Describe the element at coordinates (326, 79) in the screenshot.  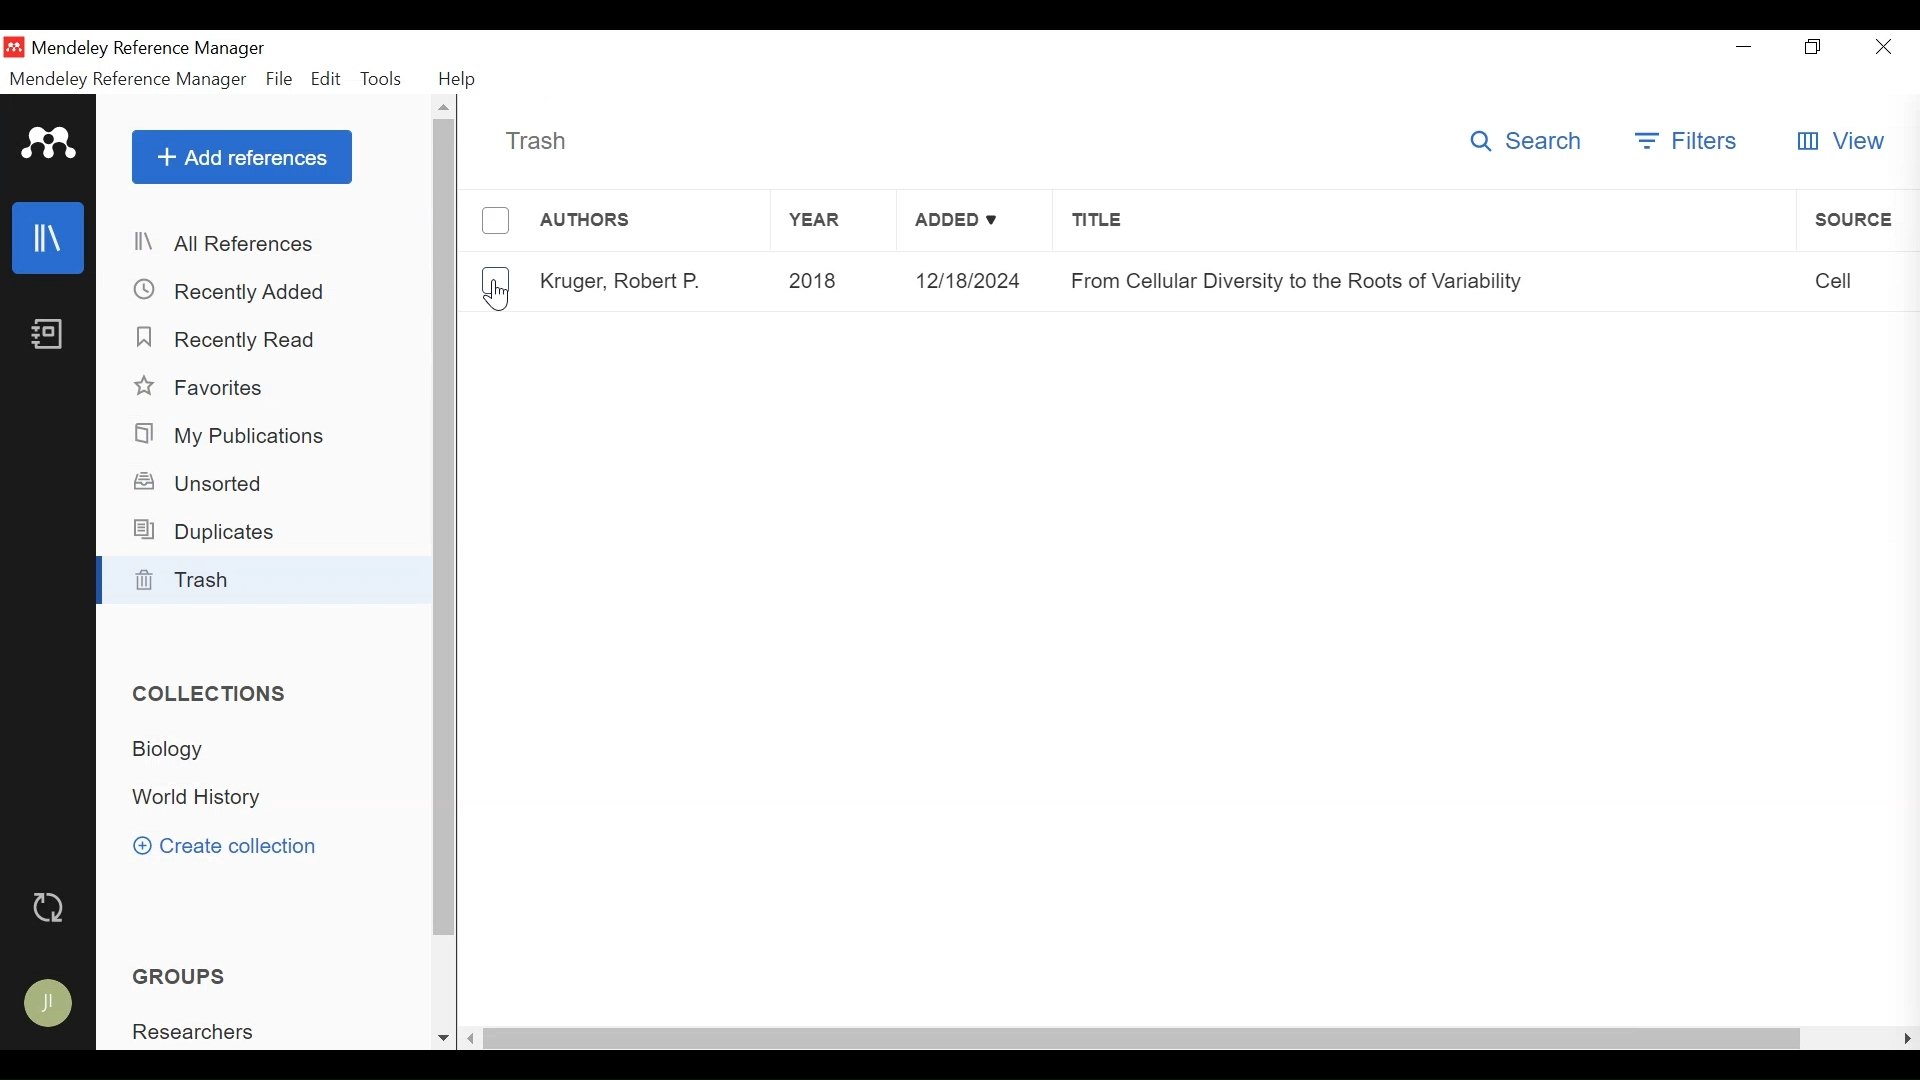
I see `Edit` at that location.